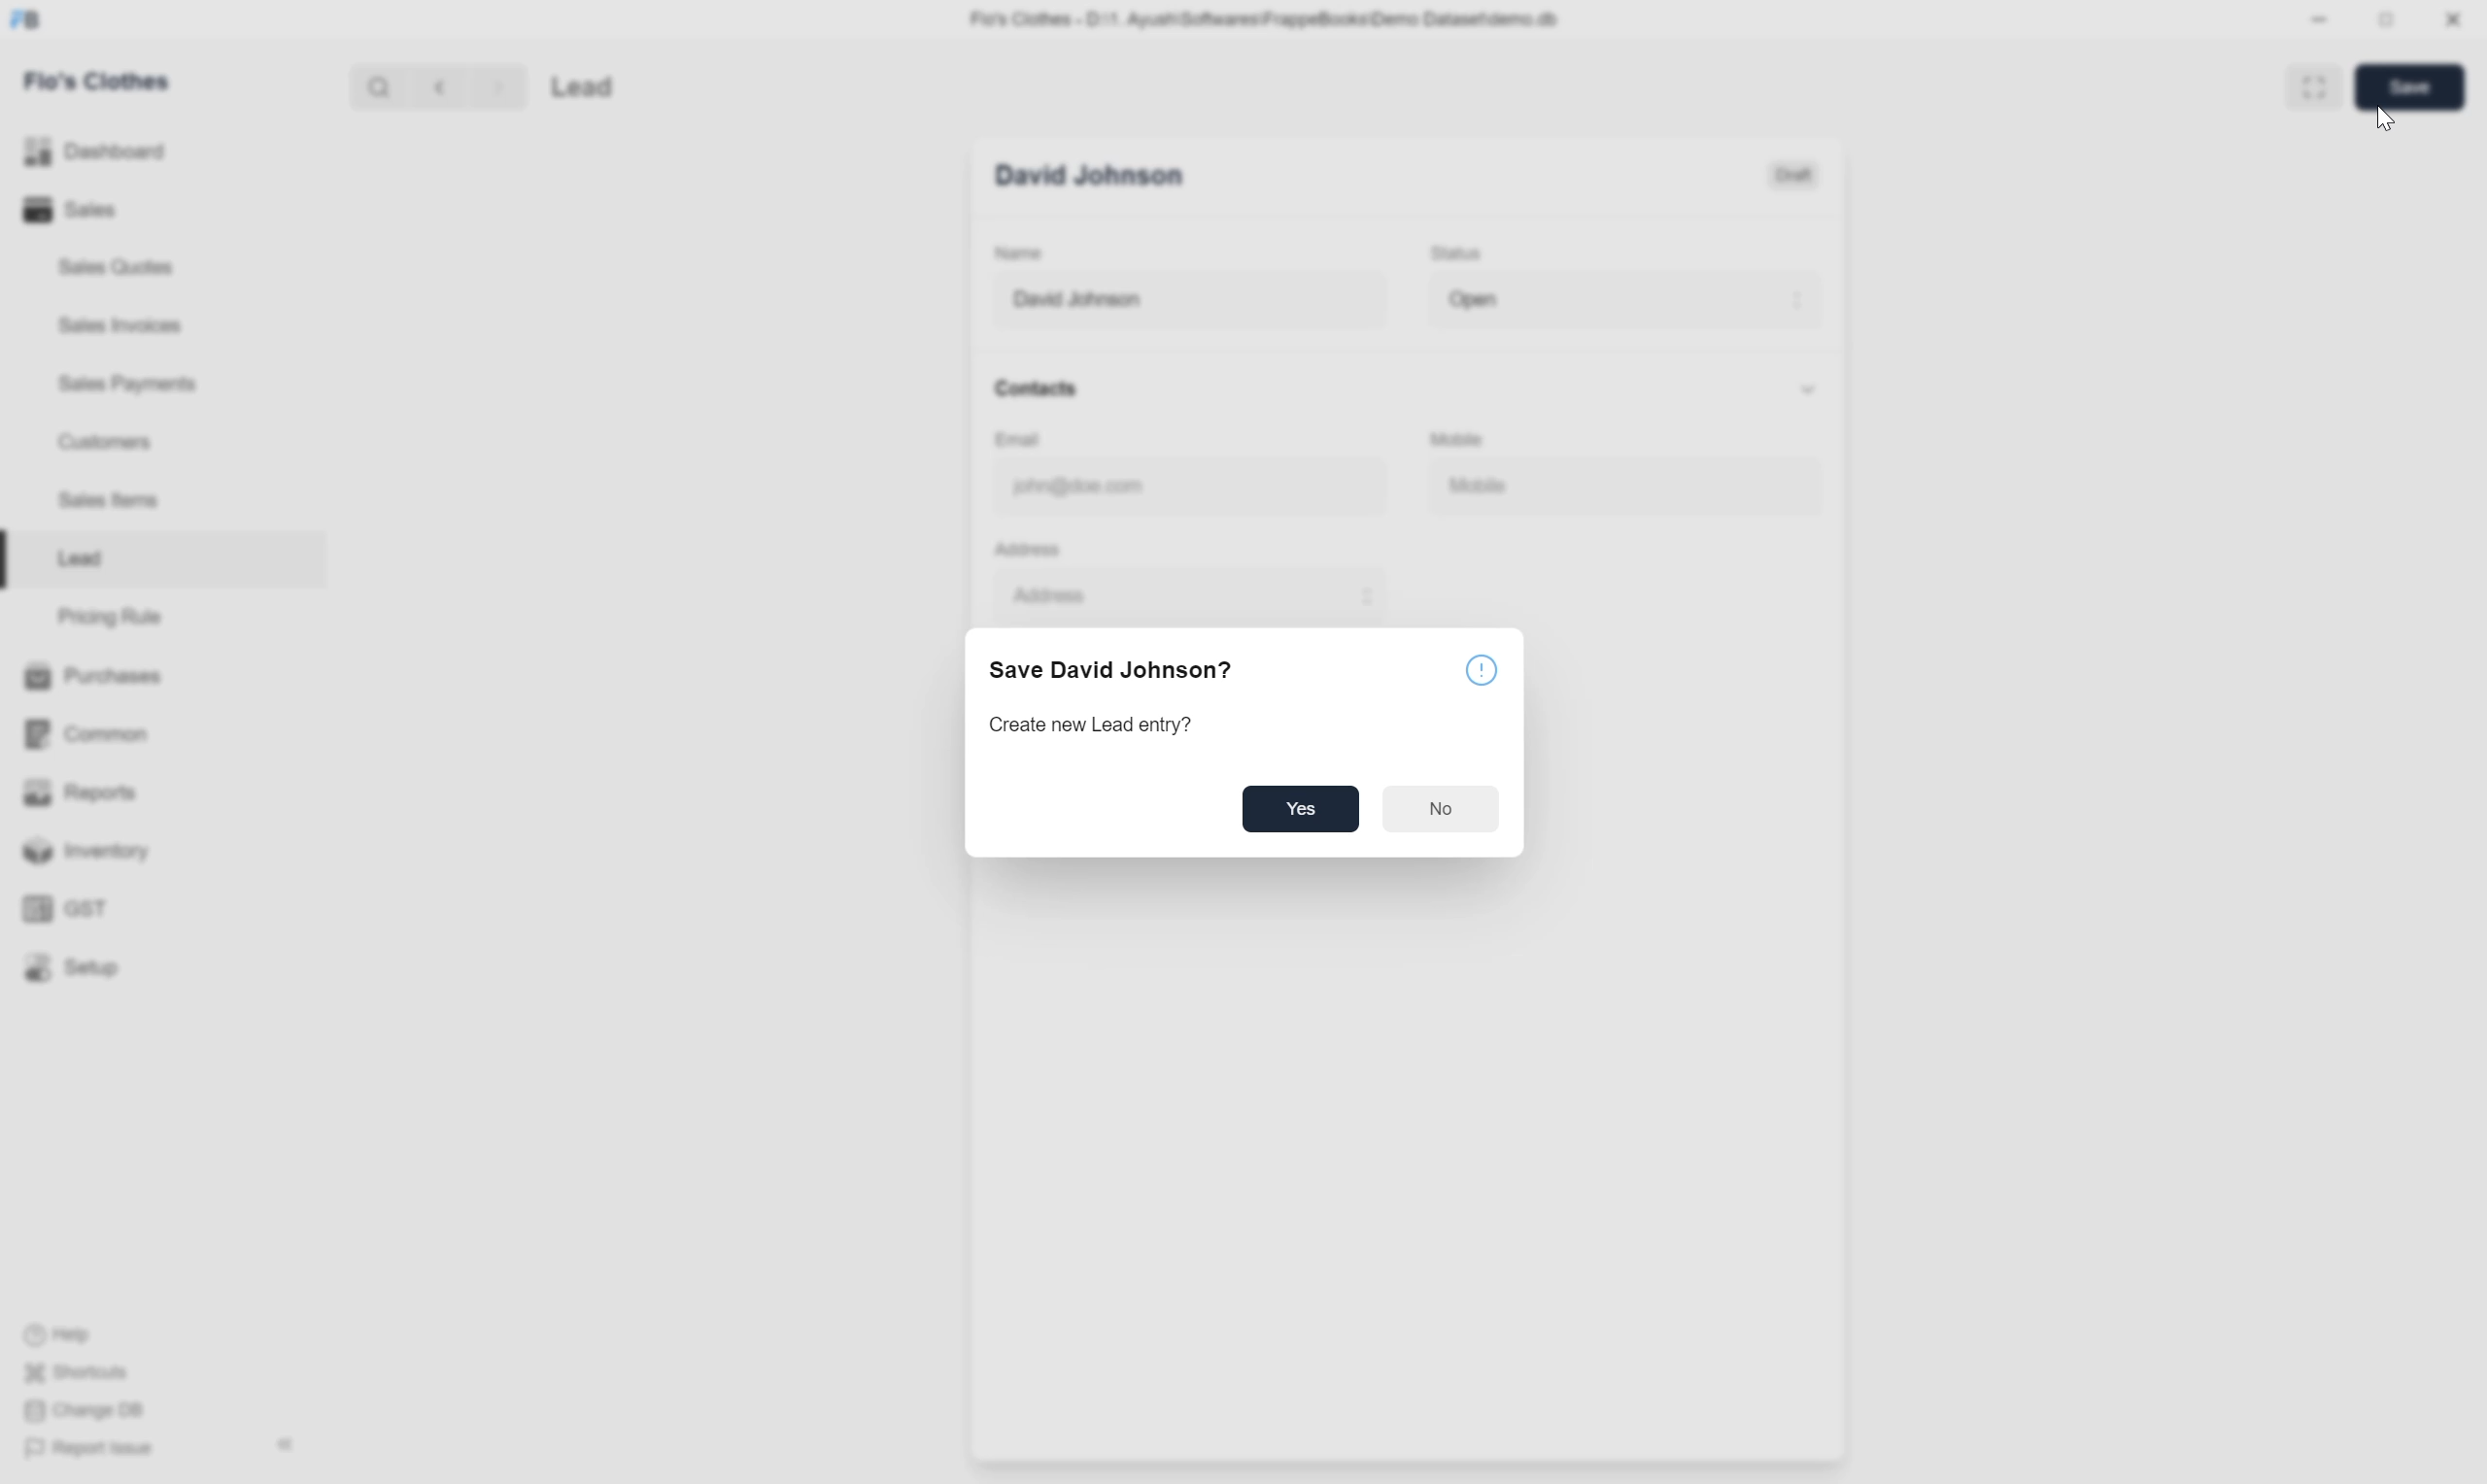 The height and width of the screenshot is (1484, 2487). What do you see at coordinates (1467, 435) in the screenshot?
I see `Mobile` at bounding box center [1467, 435].